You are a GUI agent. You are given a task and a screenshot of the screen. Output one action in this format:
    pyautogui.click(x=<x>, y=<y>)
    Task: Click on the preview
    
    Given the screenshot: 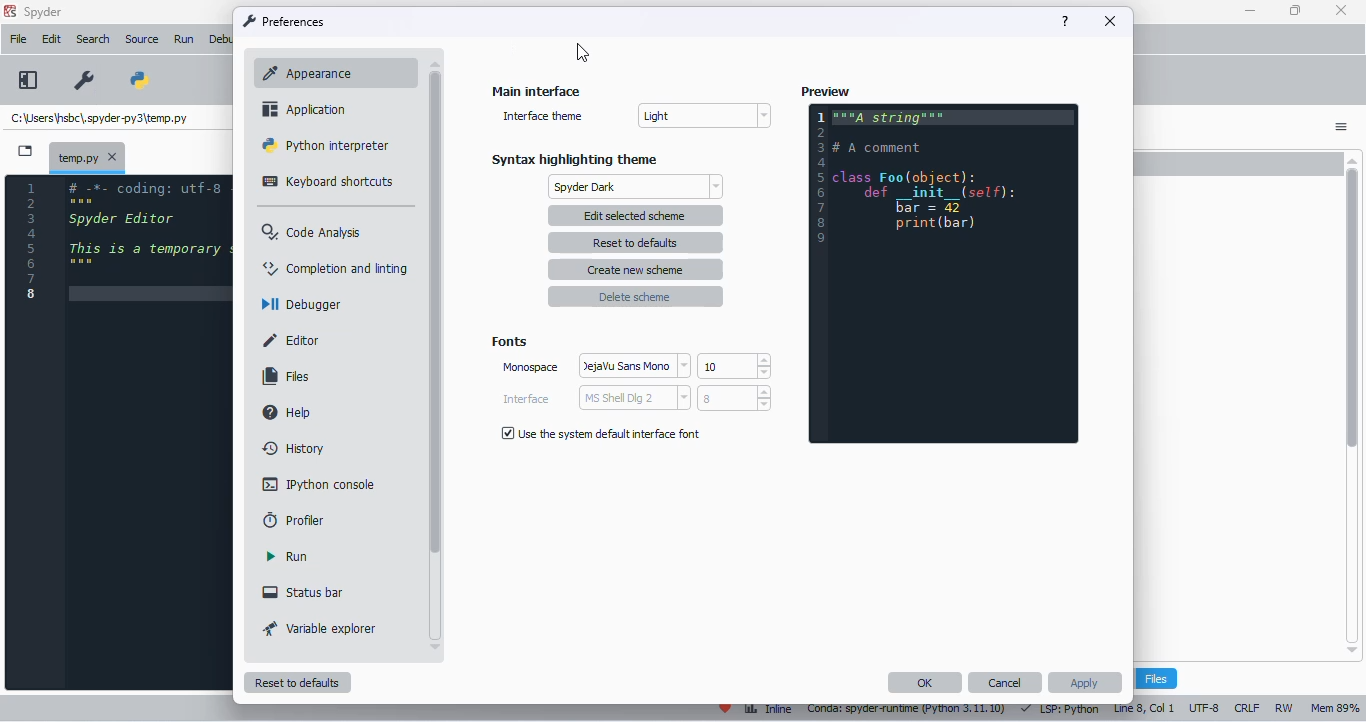 What is the action you would take?
    pyautogui.click(x=825, y=92)
    